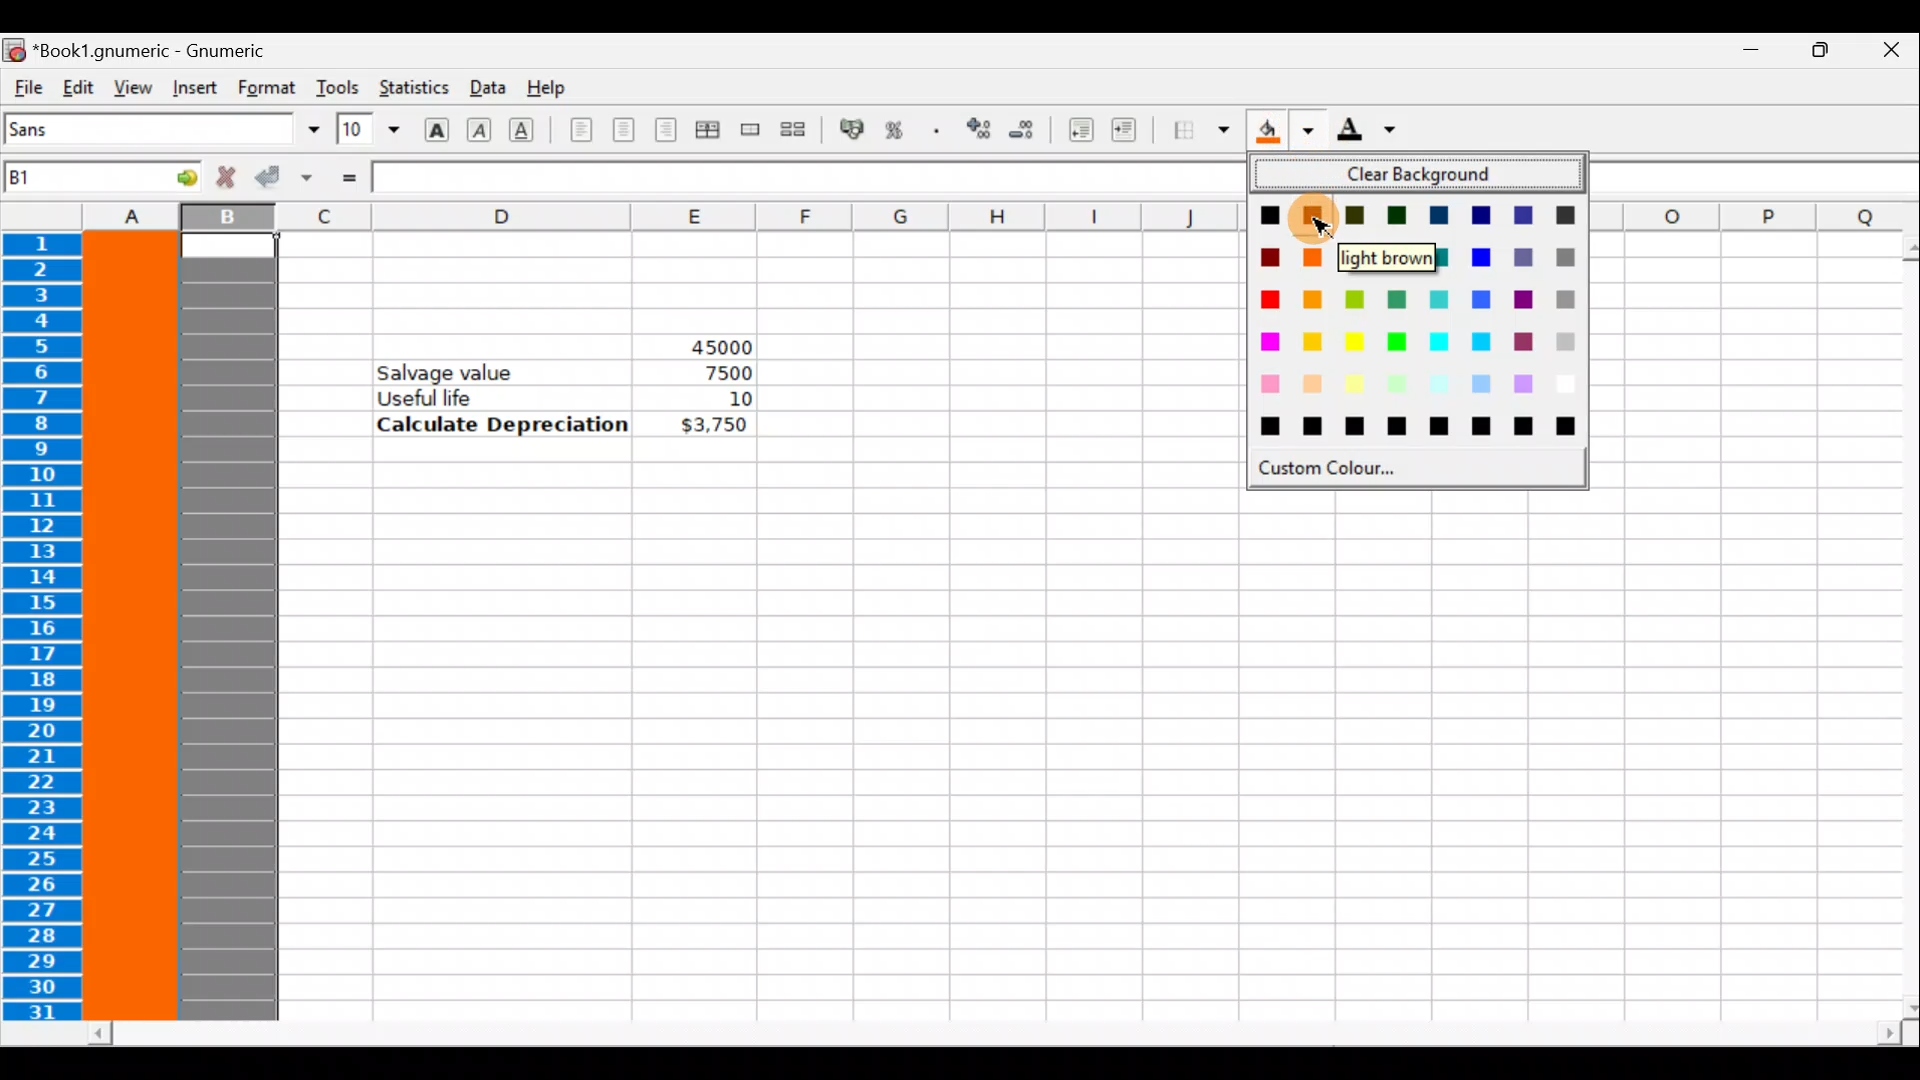 The image size is (1920, 1080). Describe the element at coordinates (707, 133) in the screenshot. I see `Centre horizontally across selection` at that location.